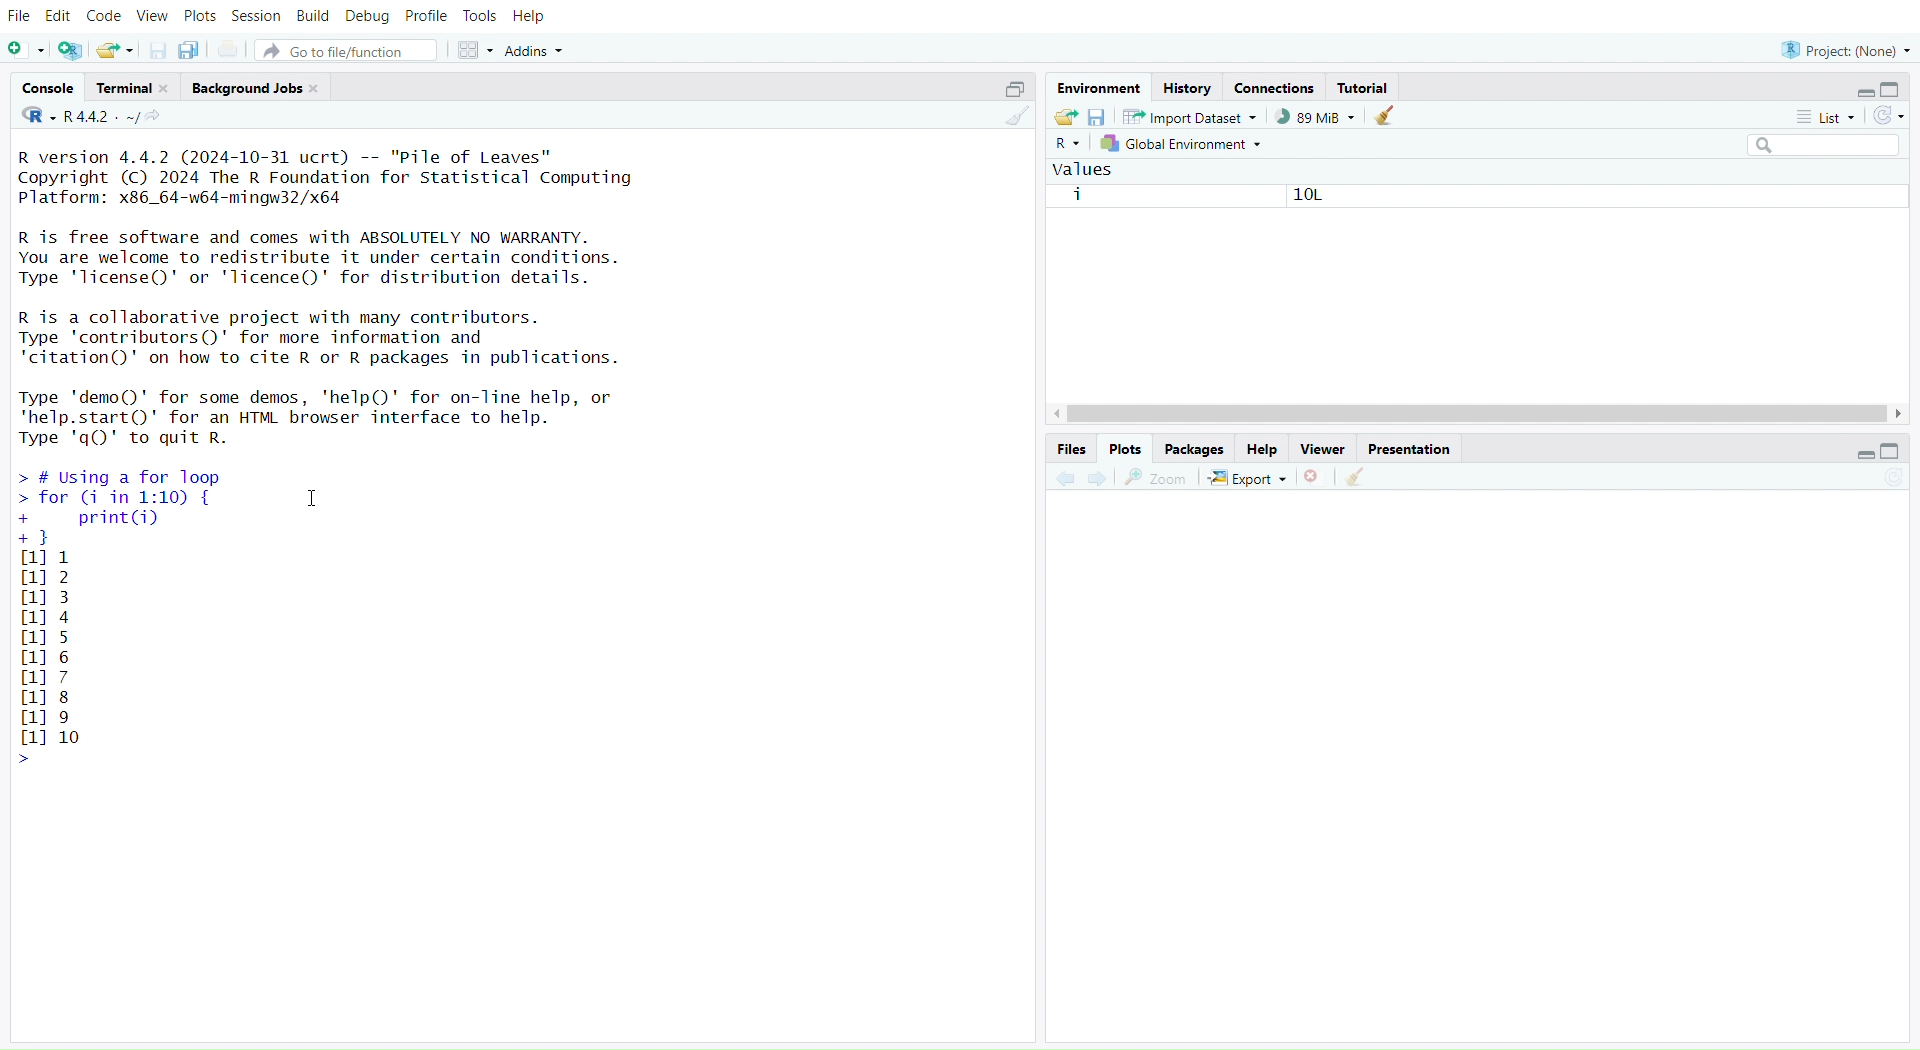  Describe the element at coordinates (1196, 450) in the screenshot. I see `packages` at that location.